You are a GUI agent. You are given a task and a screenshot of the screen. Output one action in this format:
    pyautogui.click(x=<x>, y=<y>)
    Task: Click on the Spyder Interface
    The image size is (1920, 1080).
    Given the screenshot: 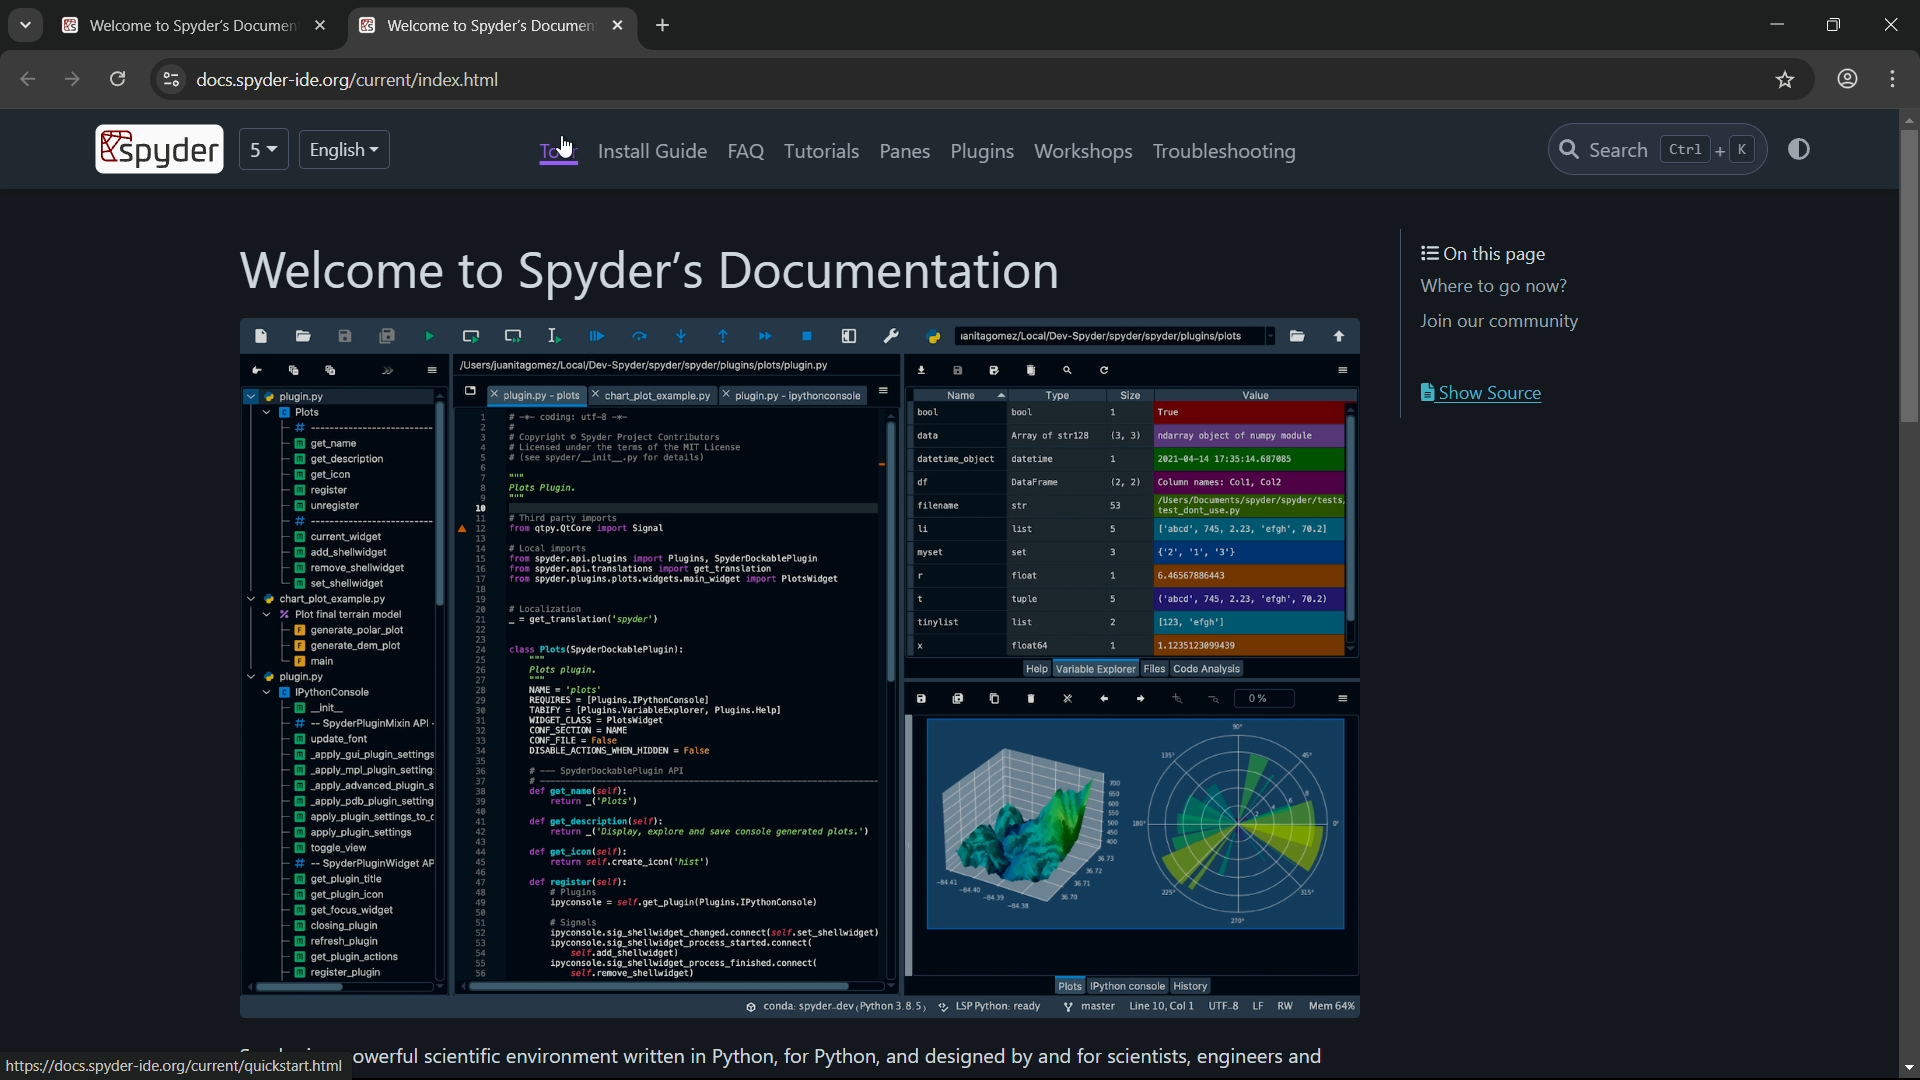 What is the action you would take?
    pyautogui.click(x=802, y=671)
    